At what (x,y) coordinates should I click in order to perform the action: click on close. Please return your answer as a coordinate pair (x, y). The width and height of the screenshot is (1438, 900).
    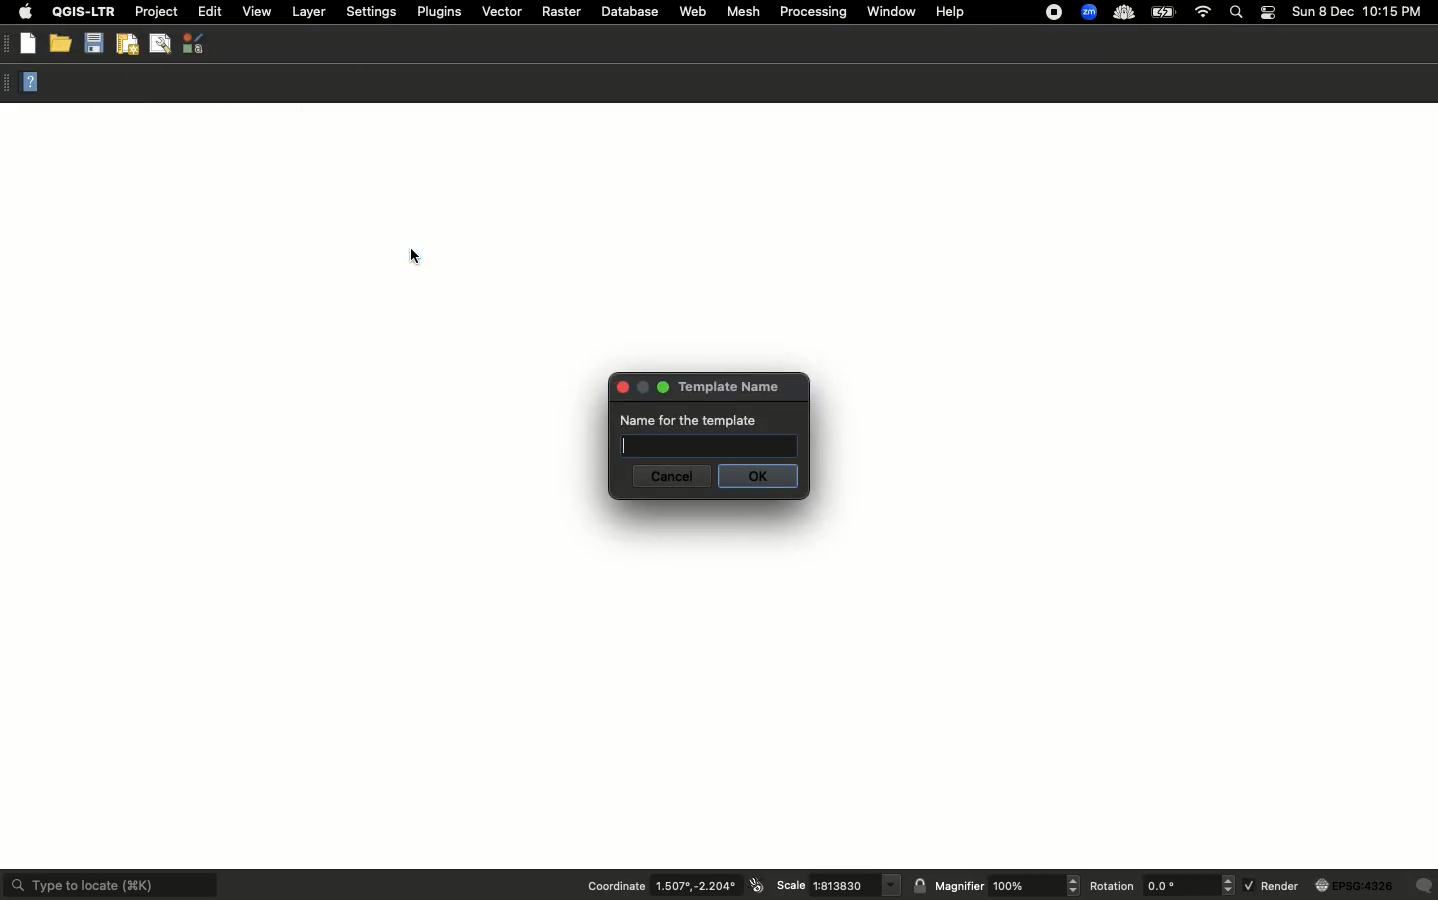
    Looking at the image, I should click on (621, 388).